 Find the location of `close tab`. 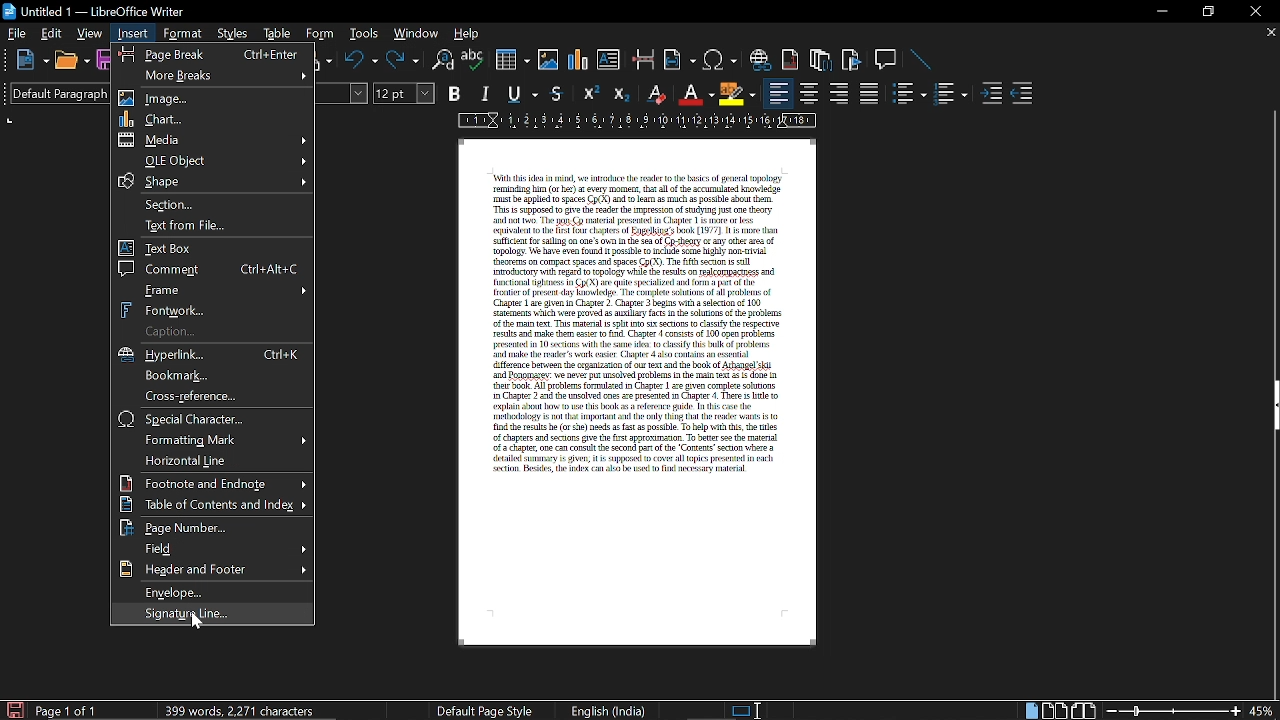

close tab is located at coordinates (1270, 34).